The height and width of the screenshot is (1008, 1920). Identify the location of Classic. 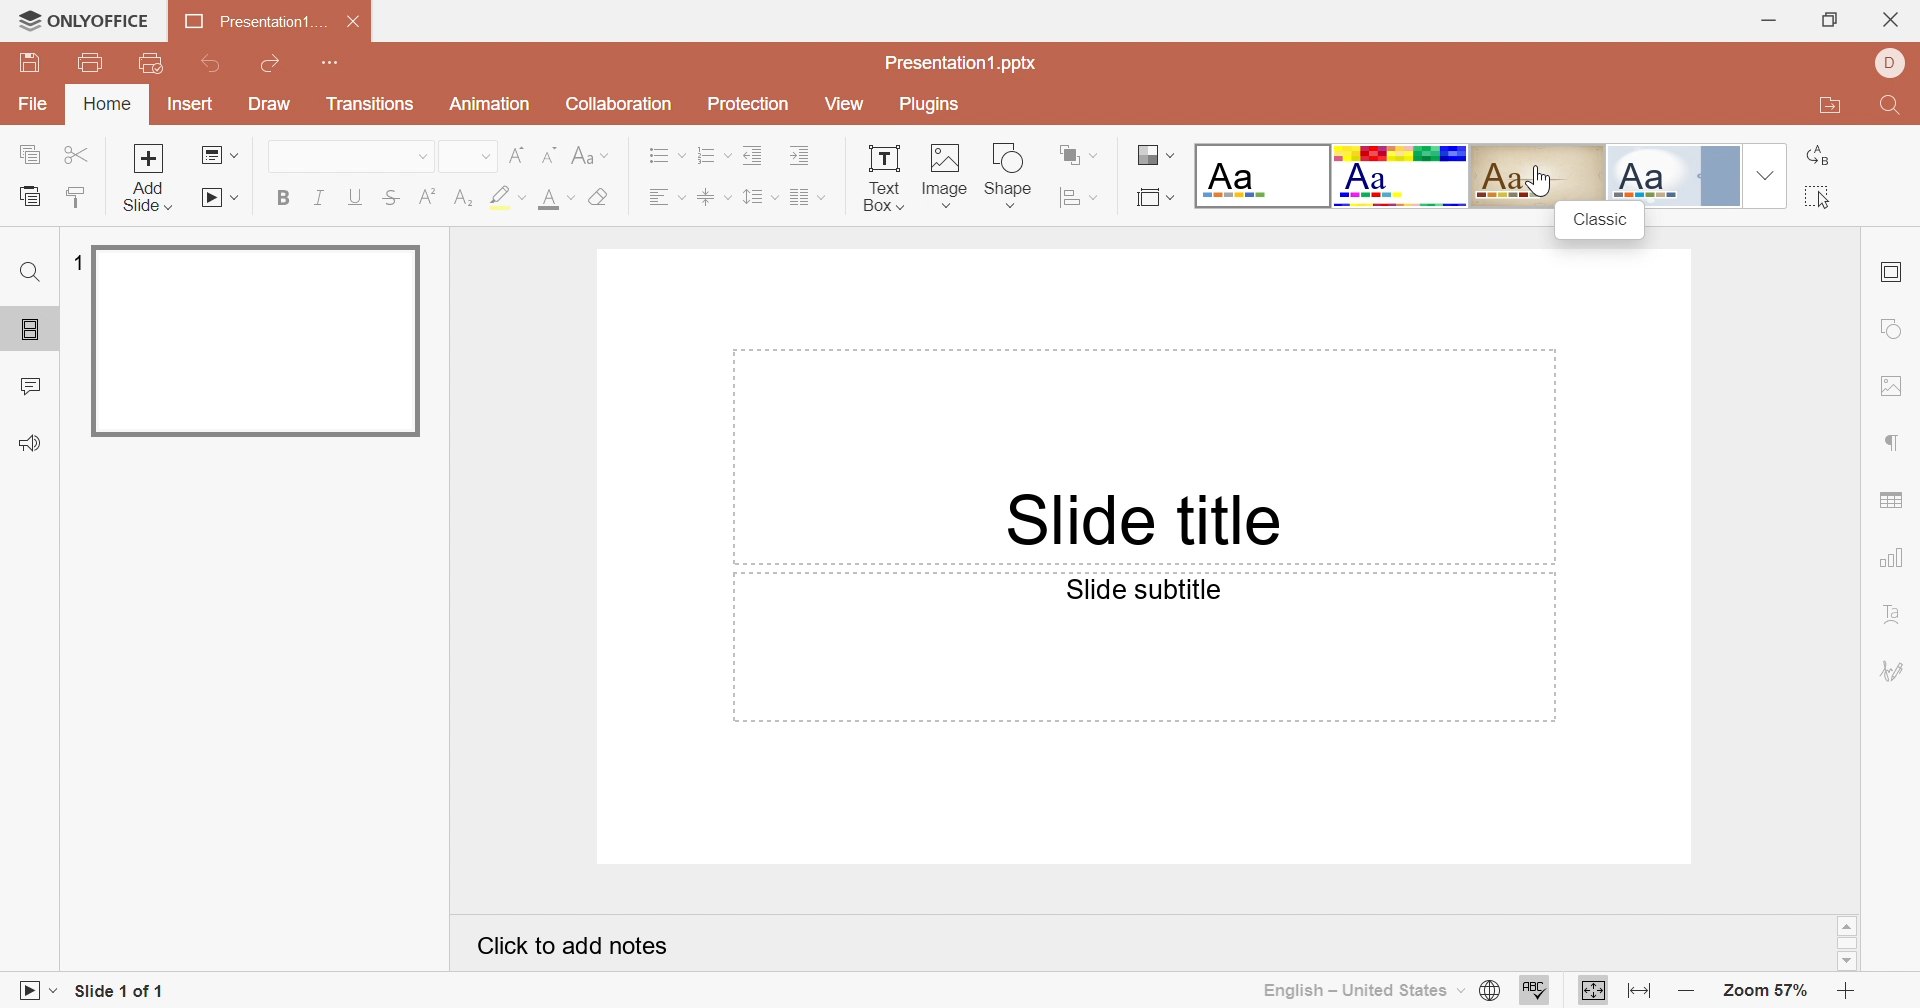
(1601, 225).